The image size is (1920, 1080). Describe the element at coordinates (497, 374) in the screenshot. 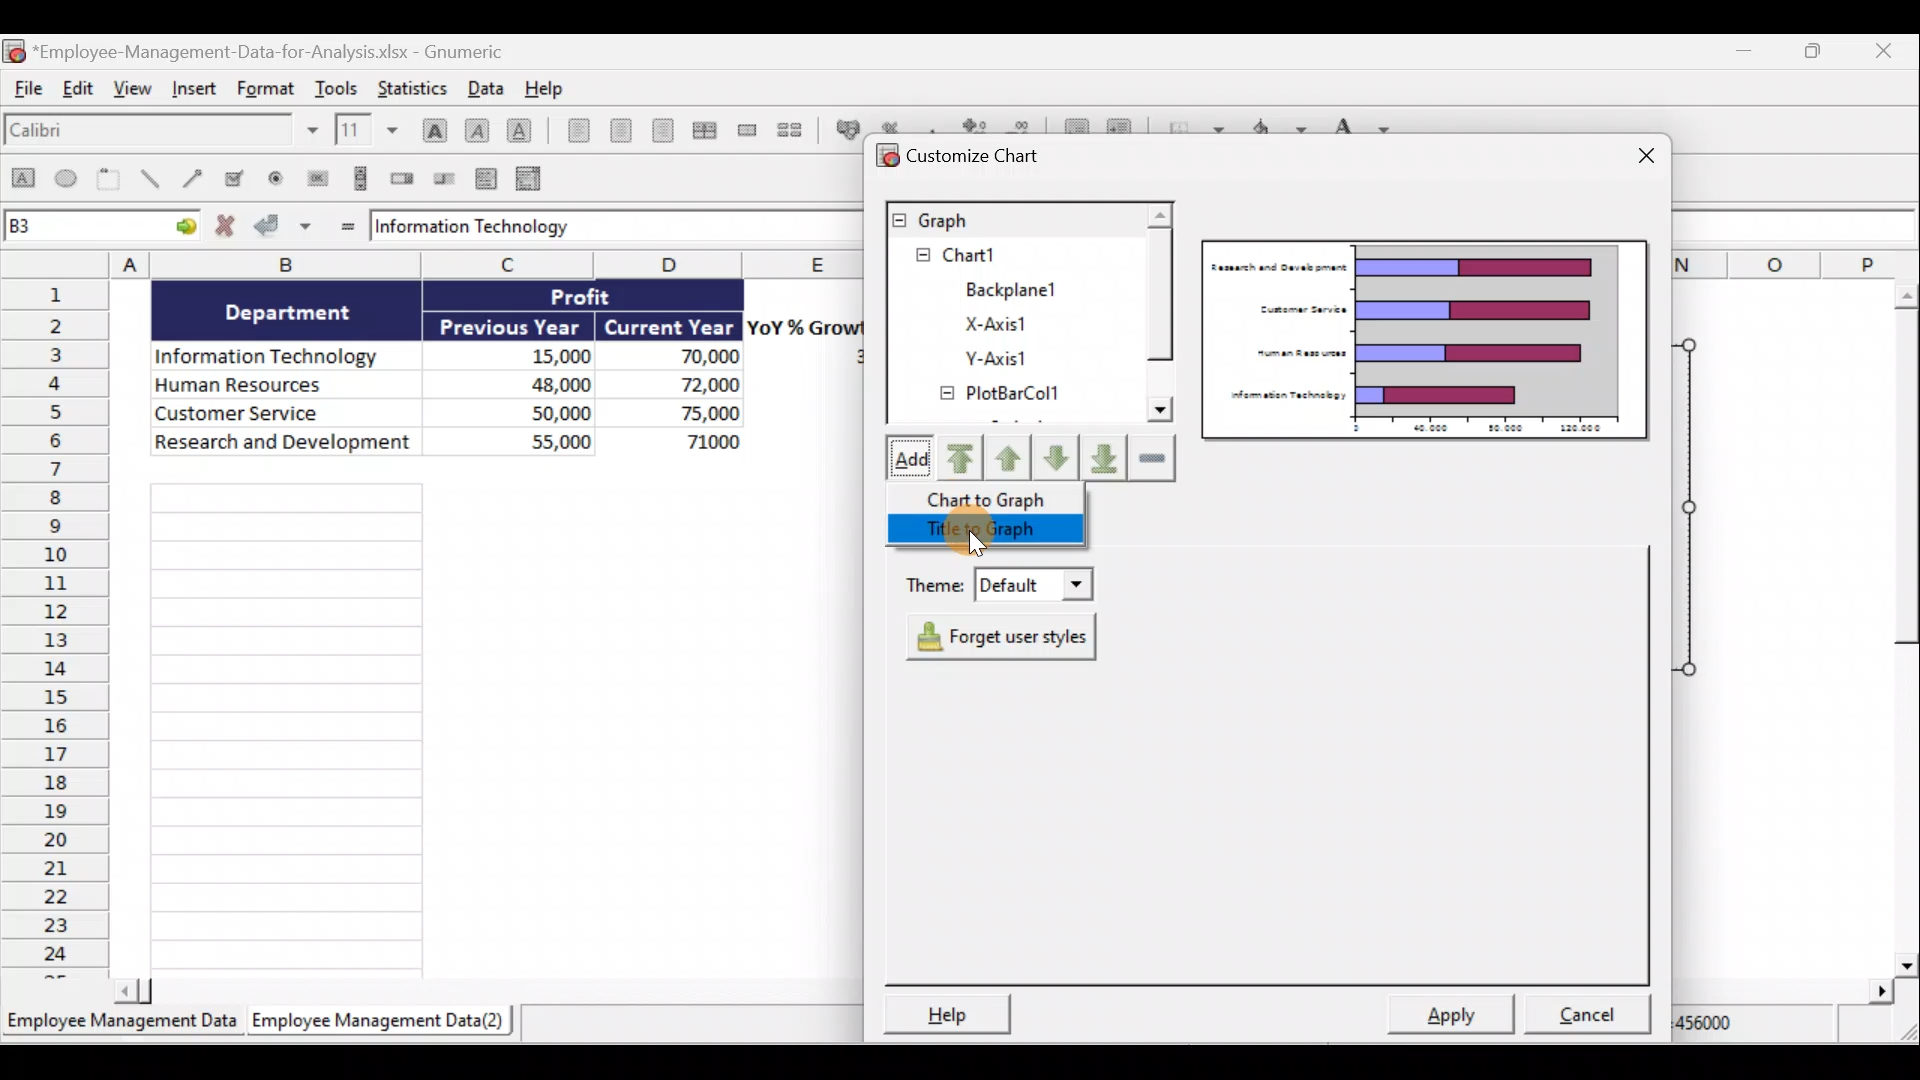

I see `Data` at that location.